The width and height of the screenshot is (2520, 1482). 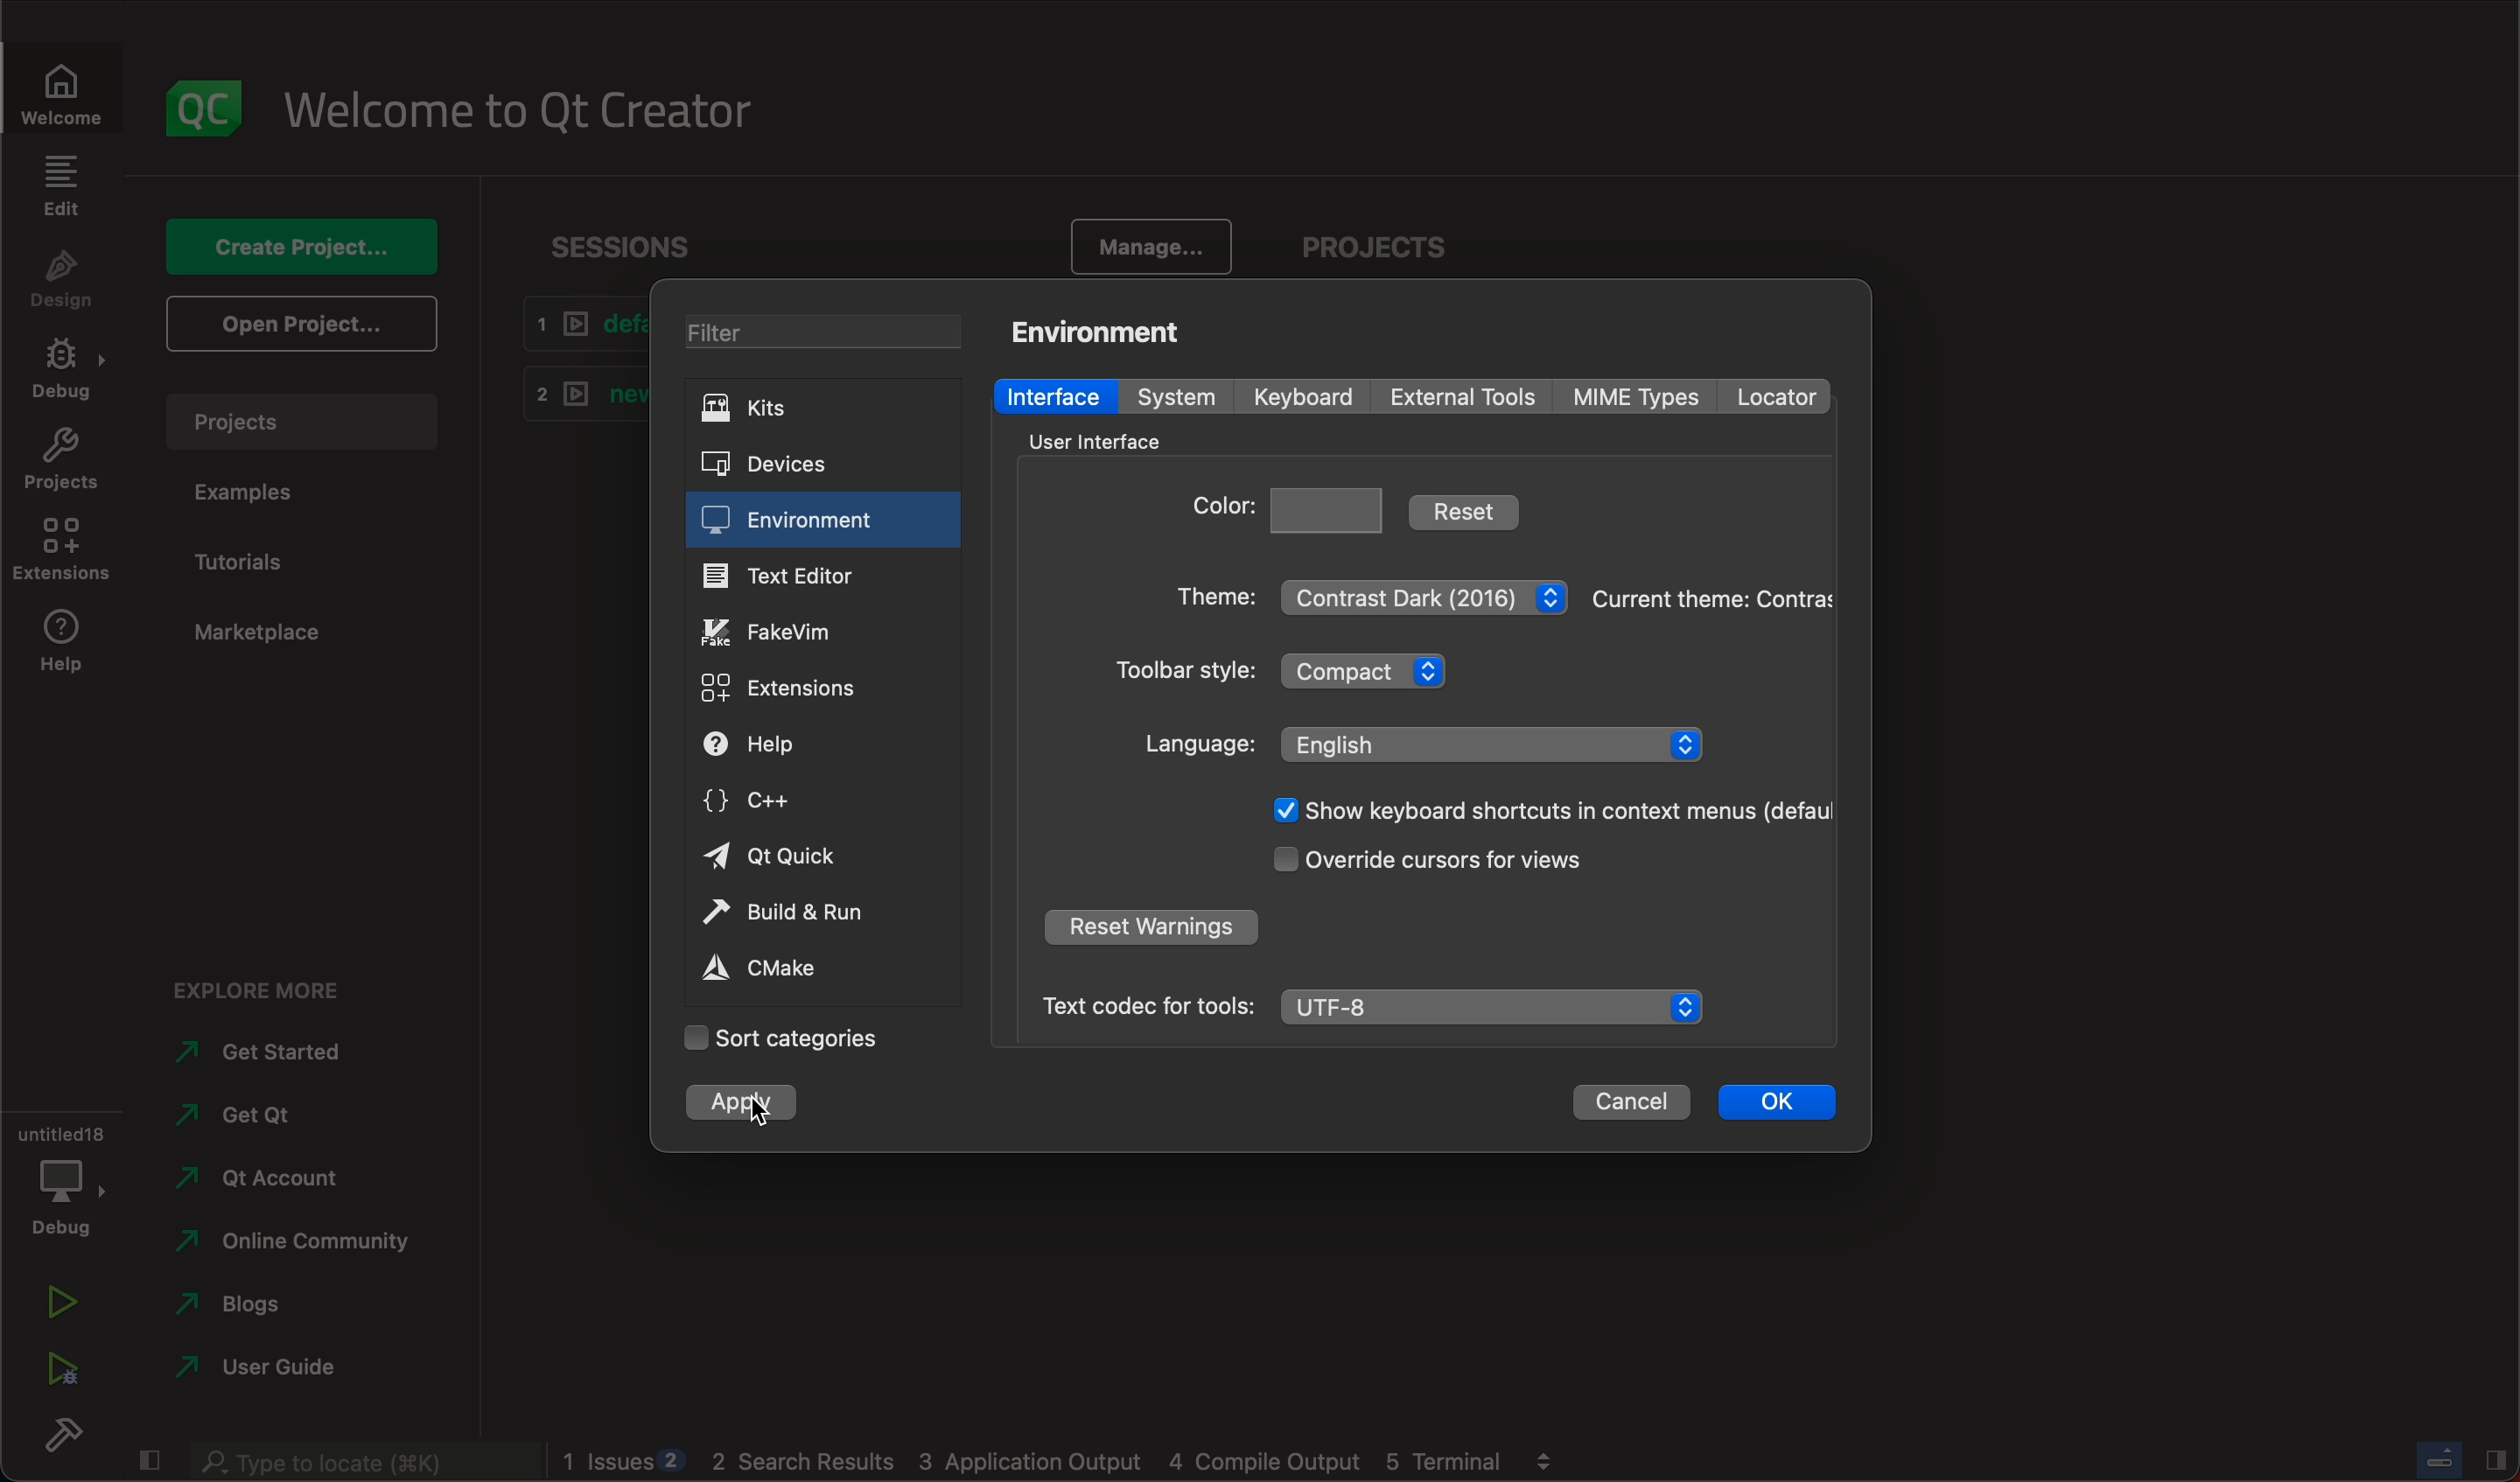 I want to click on system, so click(x=1172, y=396).